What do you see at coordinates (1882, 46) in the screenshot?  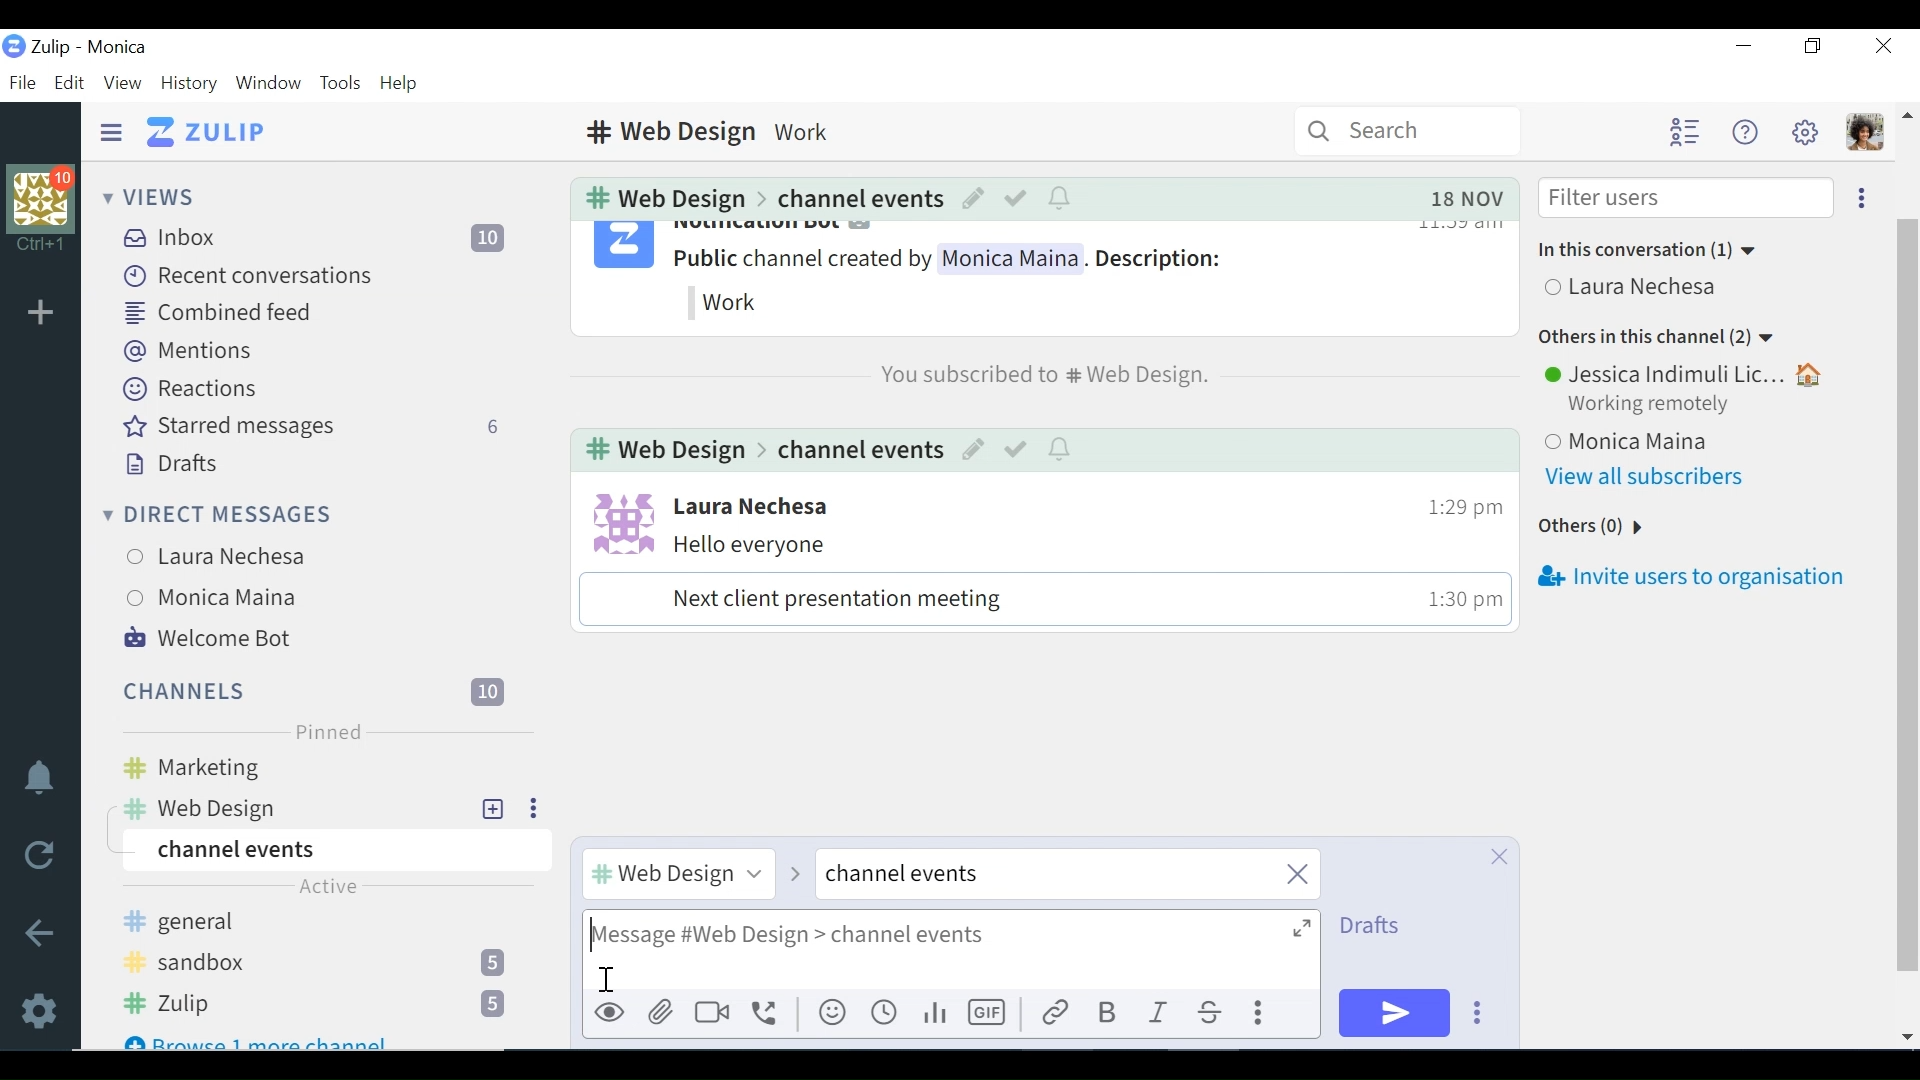 I see `Close` at bounding box center [1882, 46].